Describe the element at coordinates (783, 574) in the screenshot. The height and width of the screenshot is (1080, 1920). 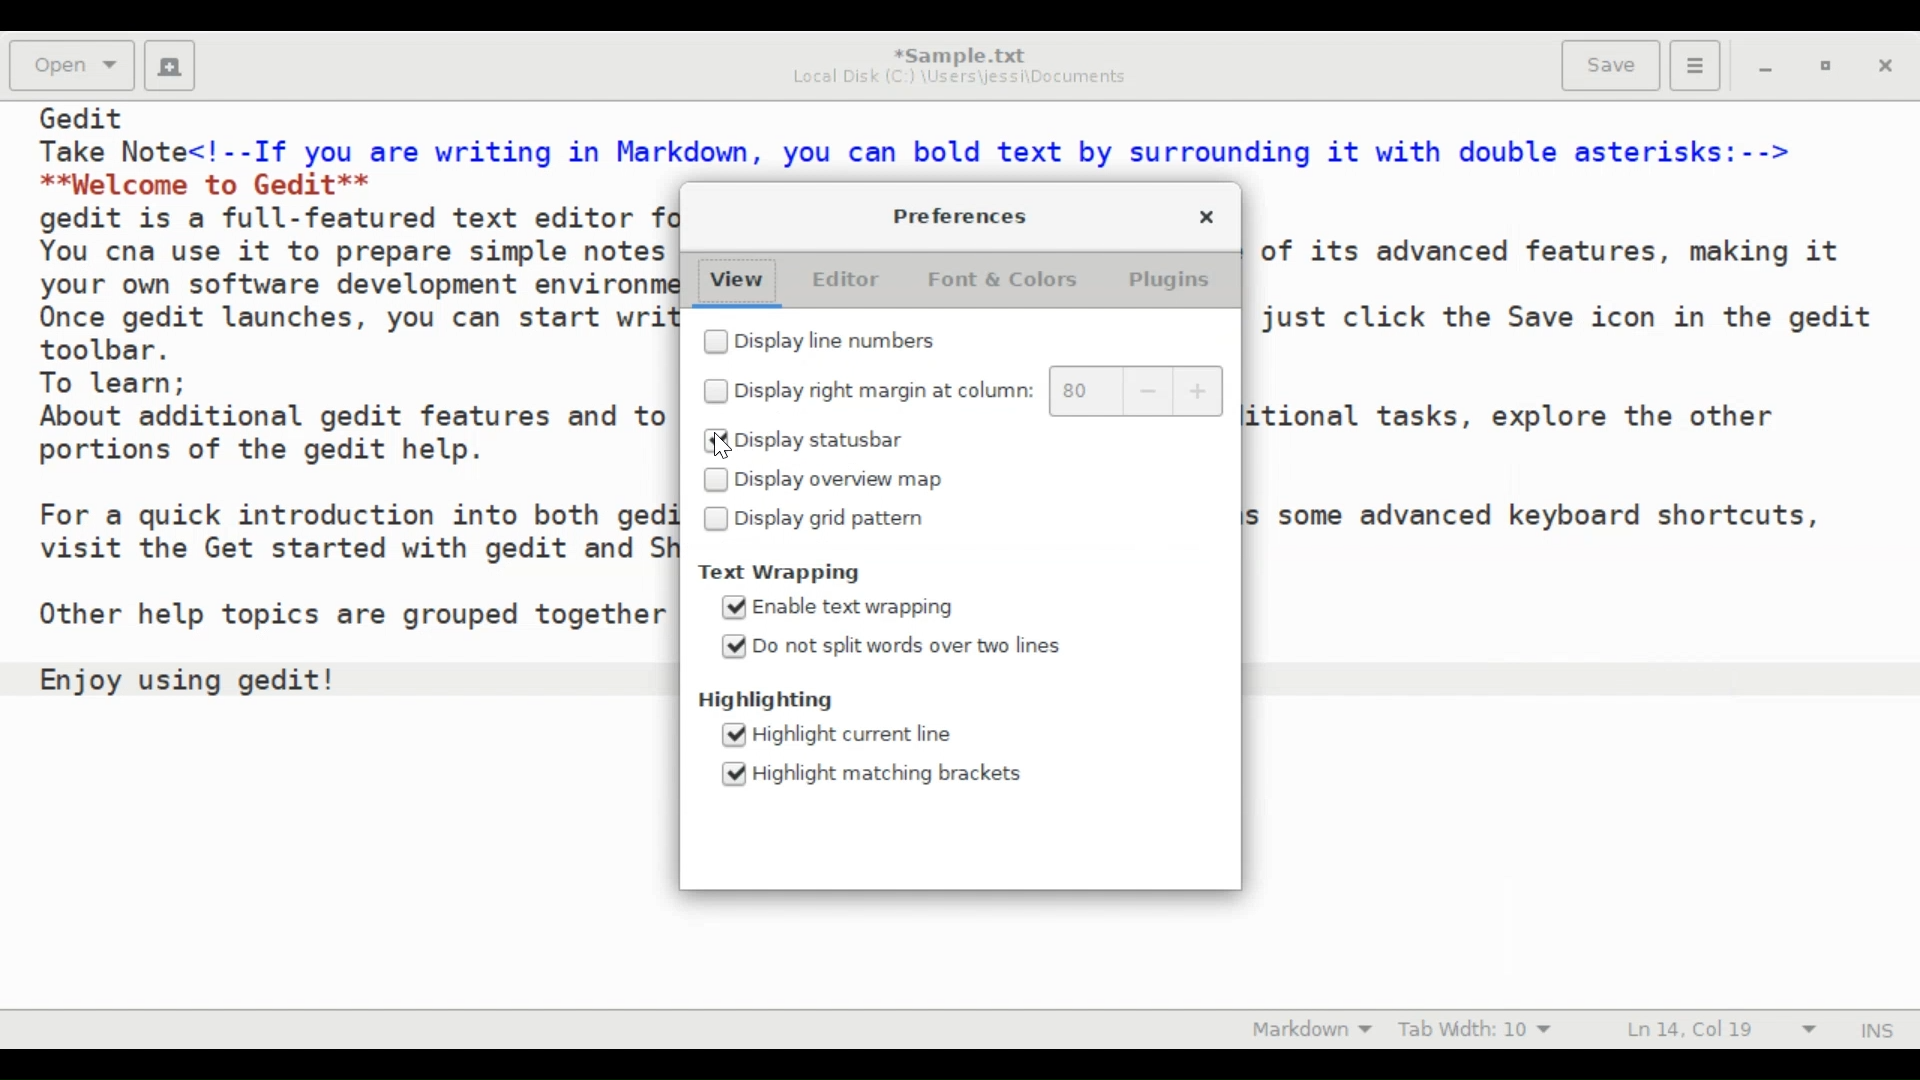
I see `Text Wrapping` at that location.